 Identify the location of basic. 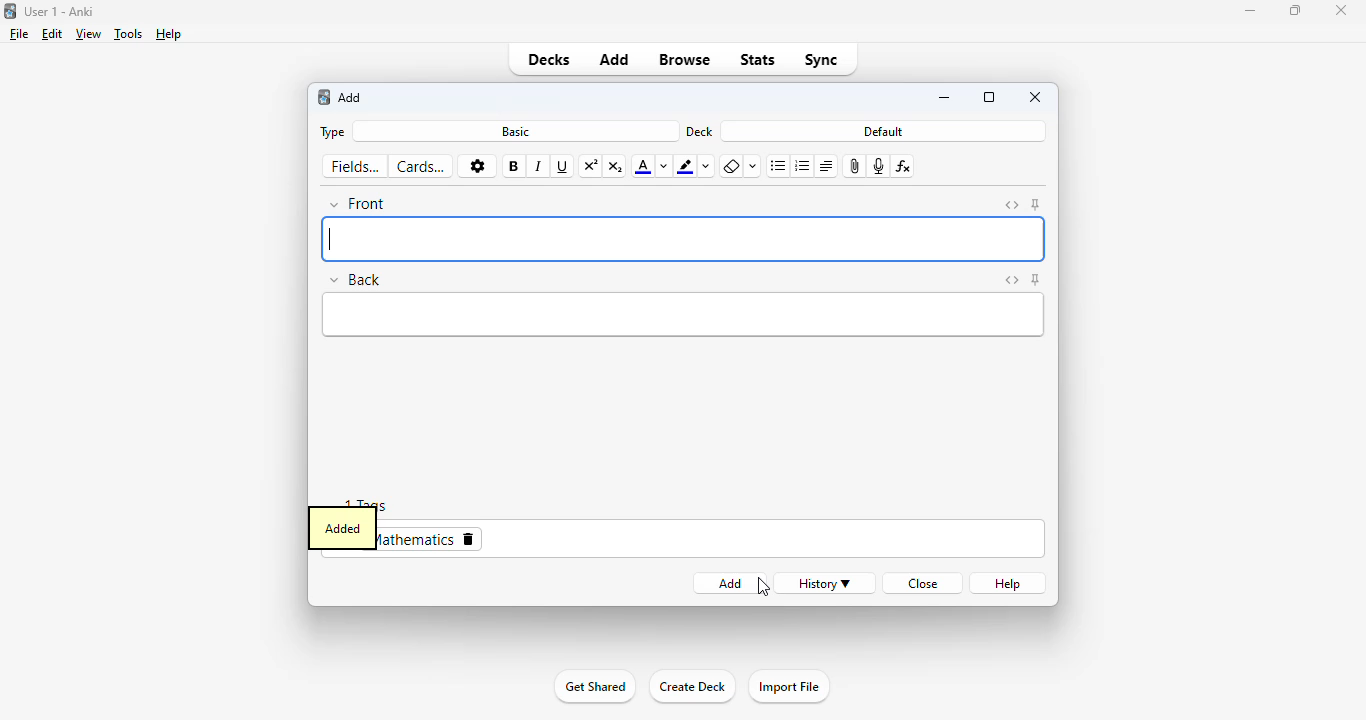
(515, 131).